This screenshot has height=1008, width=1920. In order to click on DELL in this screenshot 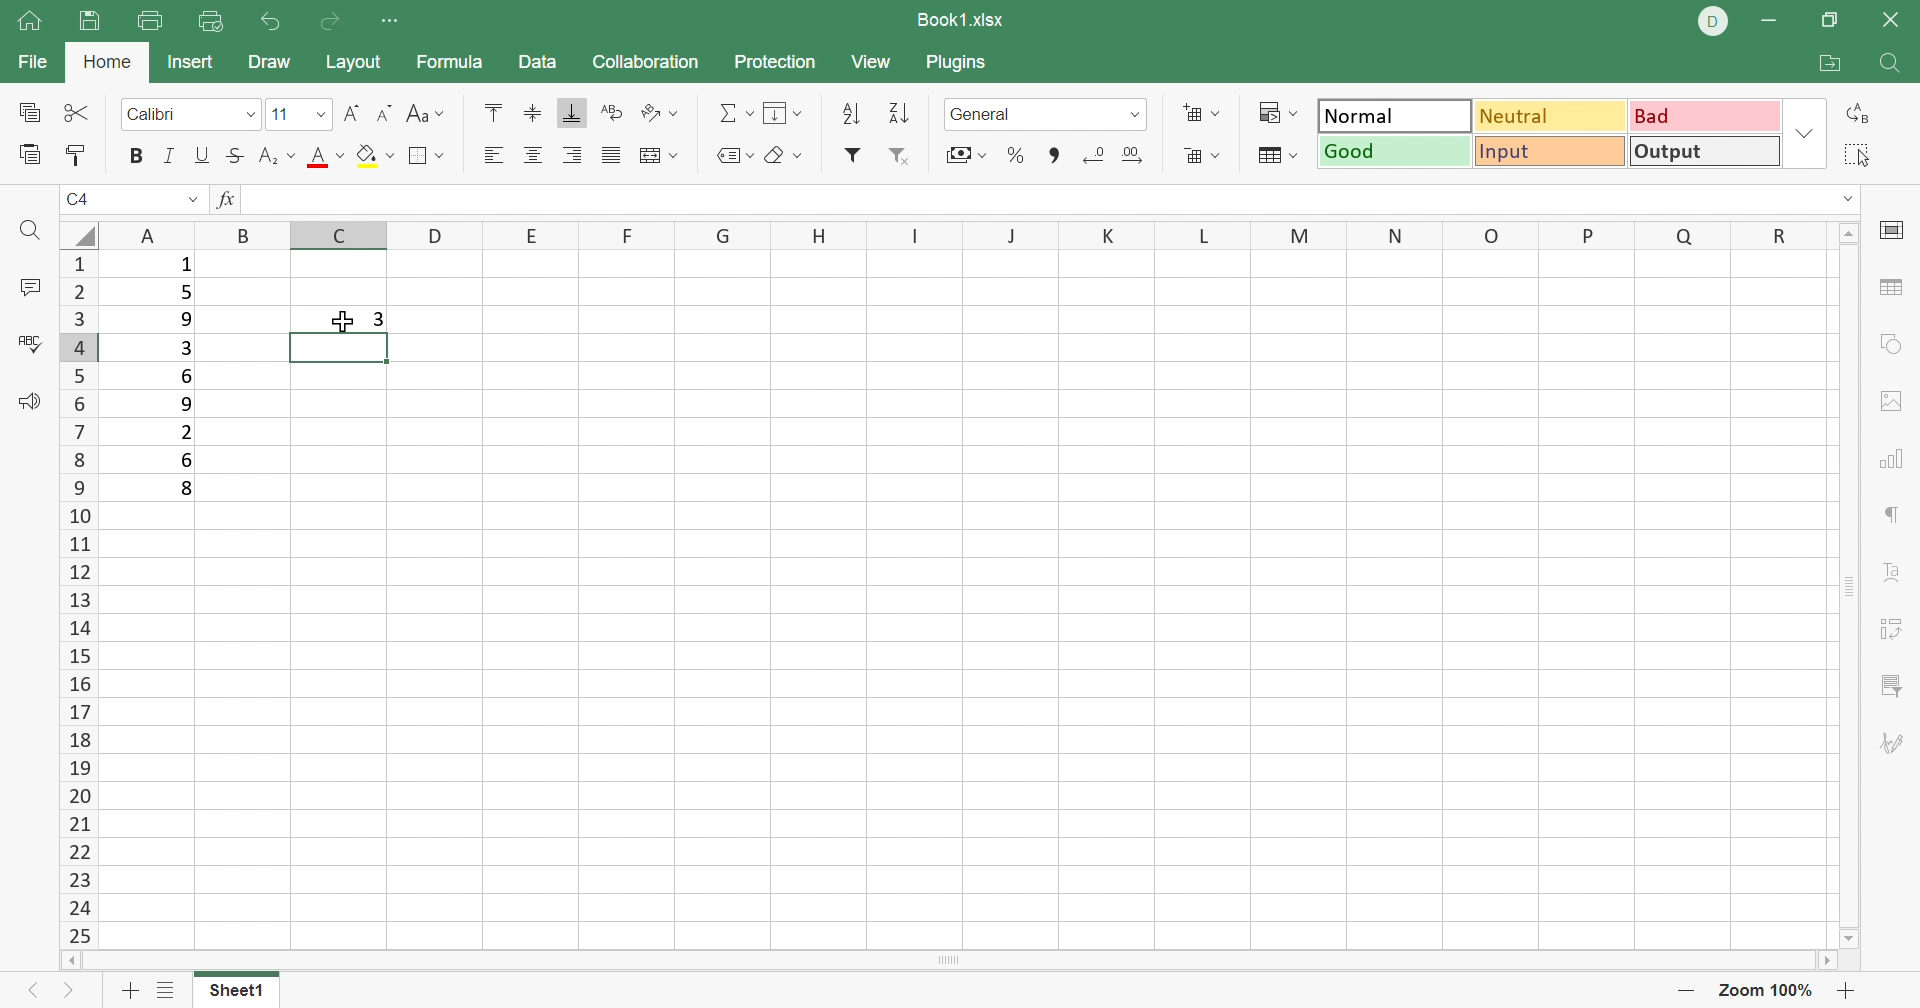, I will do `click(1711, 22)`.